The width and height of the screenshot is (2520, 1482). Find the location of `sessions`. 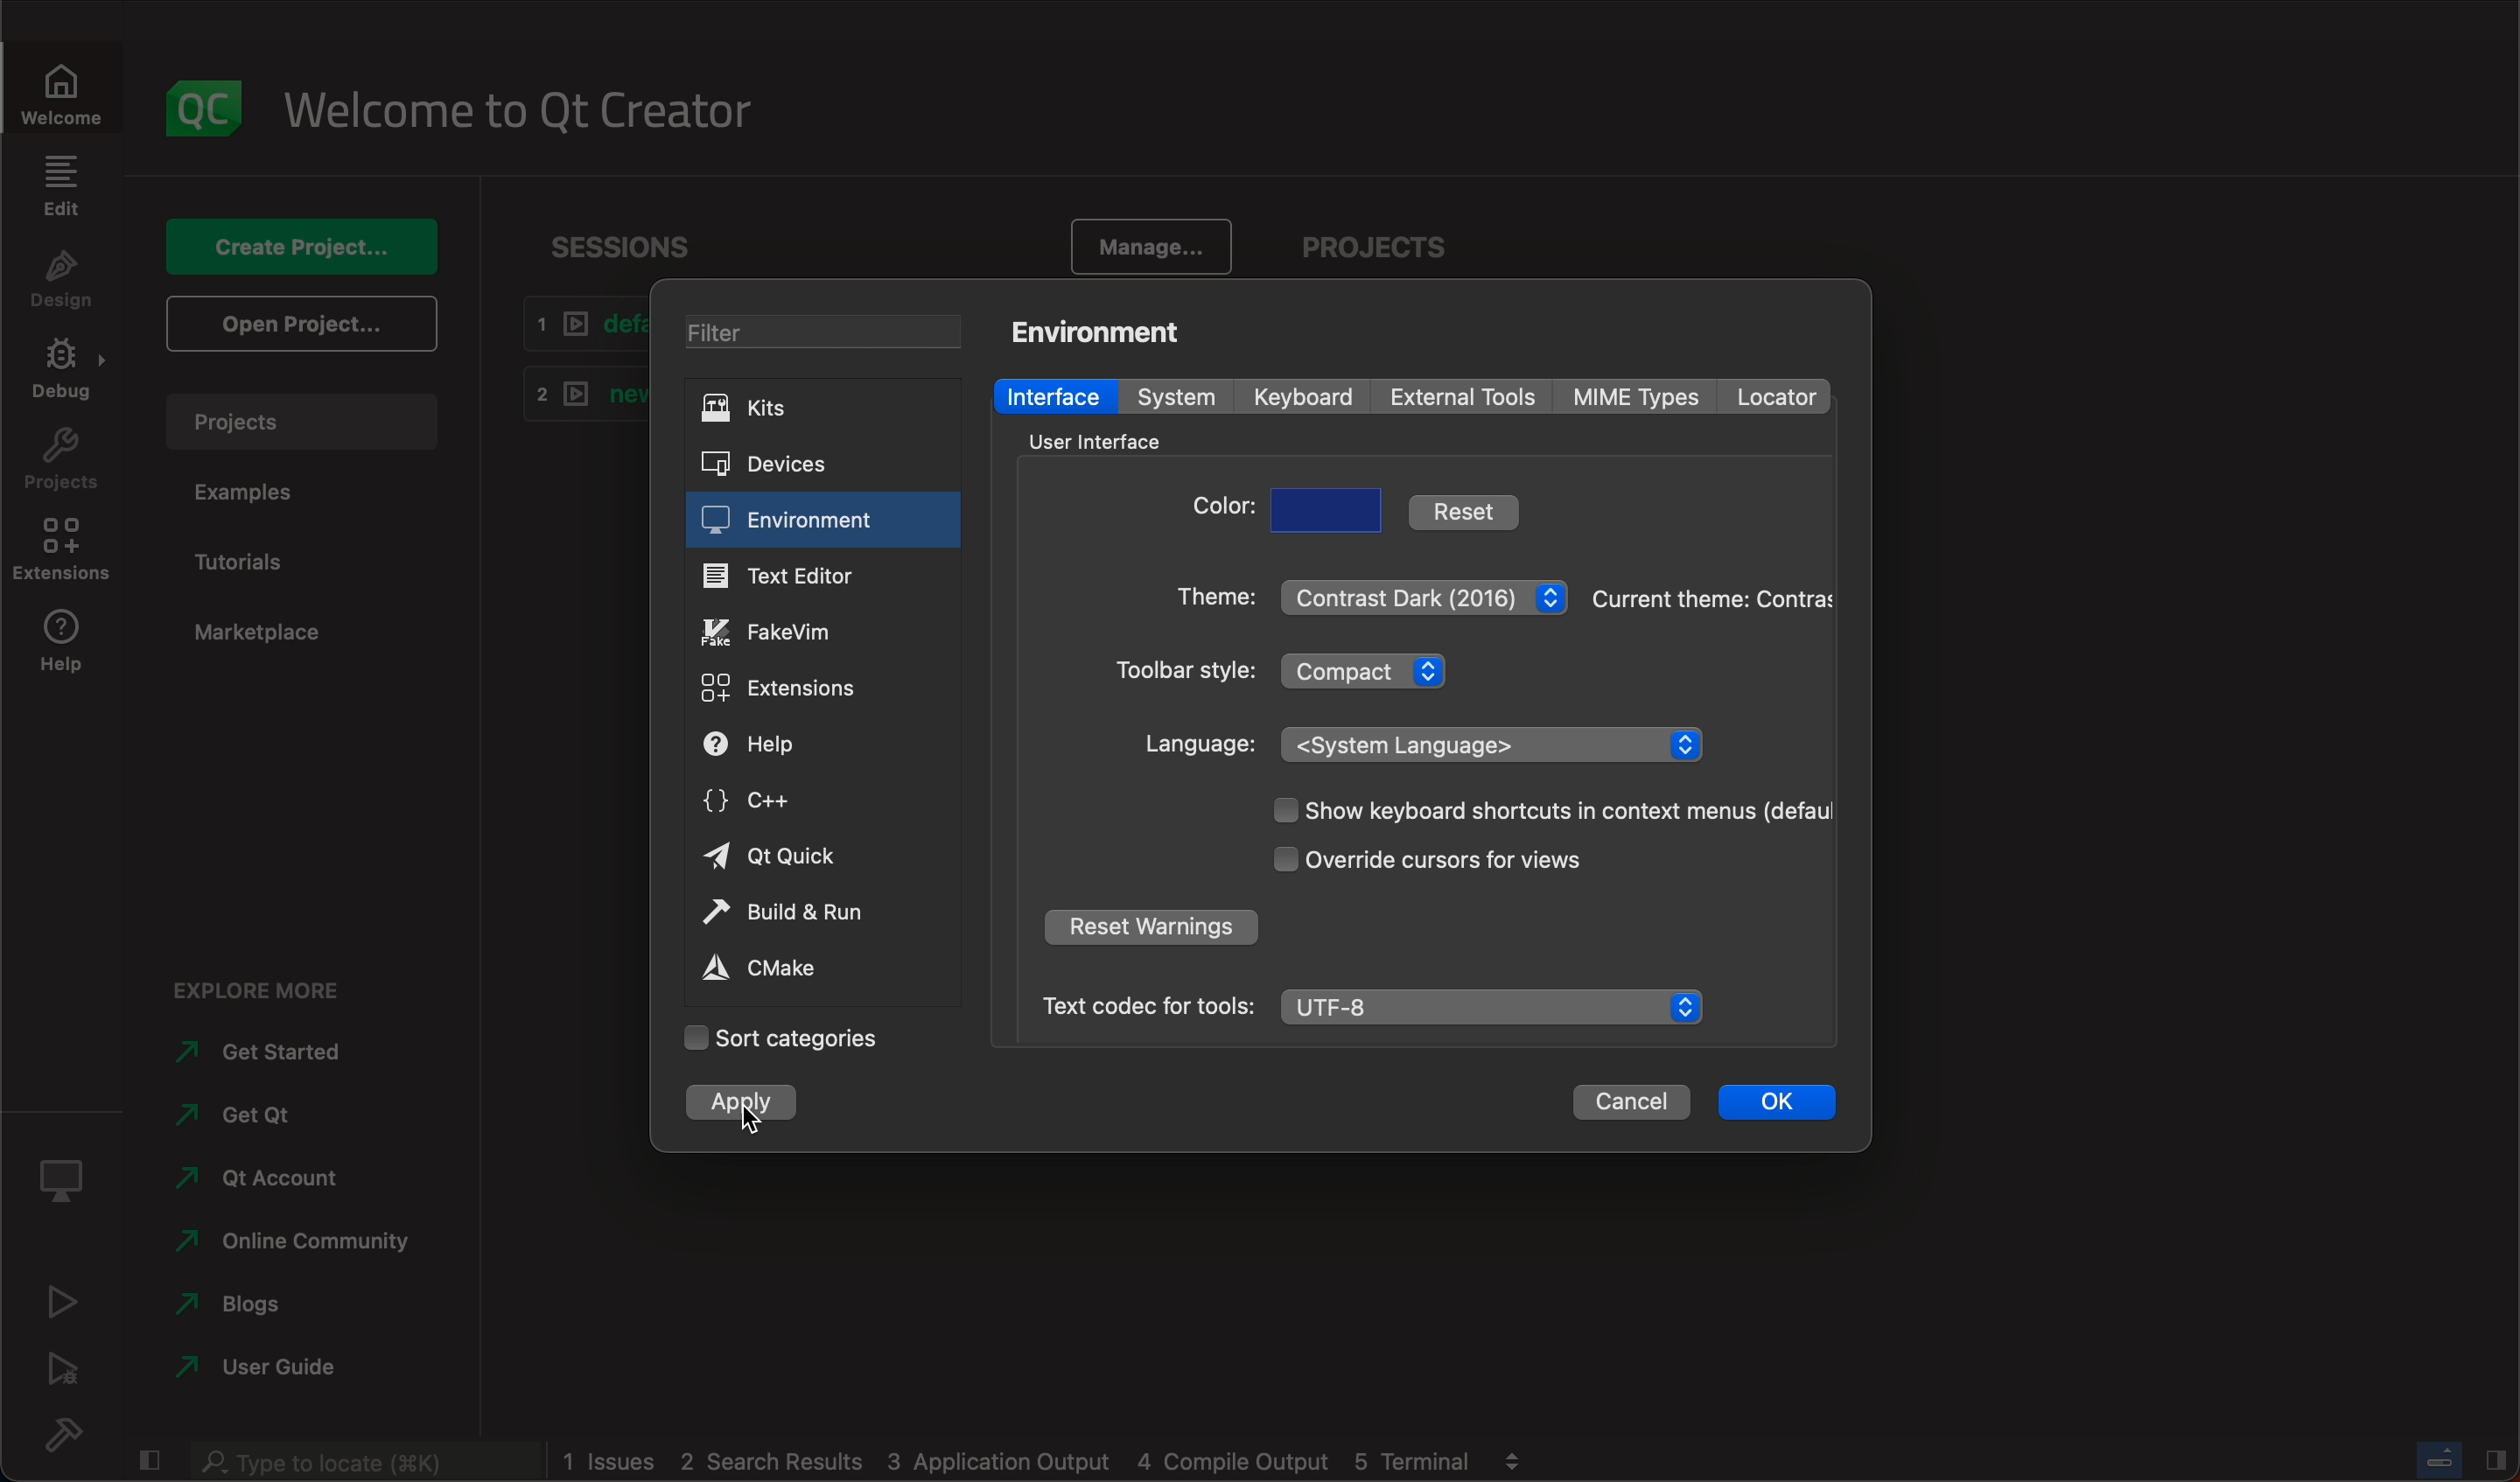

sessions is located at coordinates (621, 236).